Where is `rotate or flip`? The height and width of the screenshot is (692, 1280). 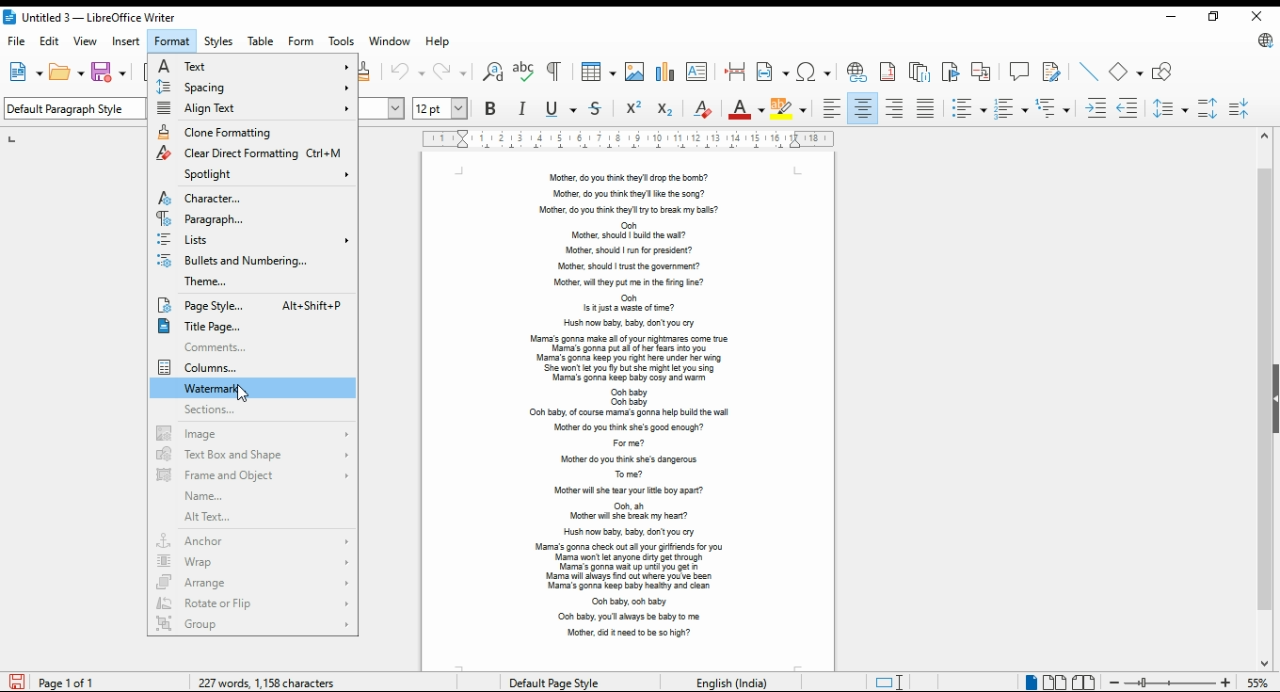 rotate or flip is located at coordinates (256, 603).